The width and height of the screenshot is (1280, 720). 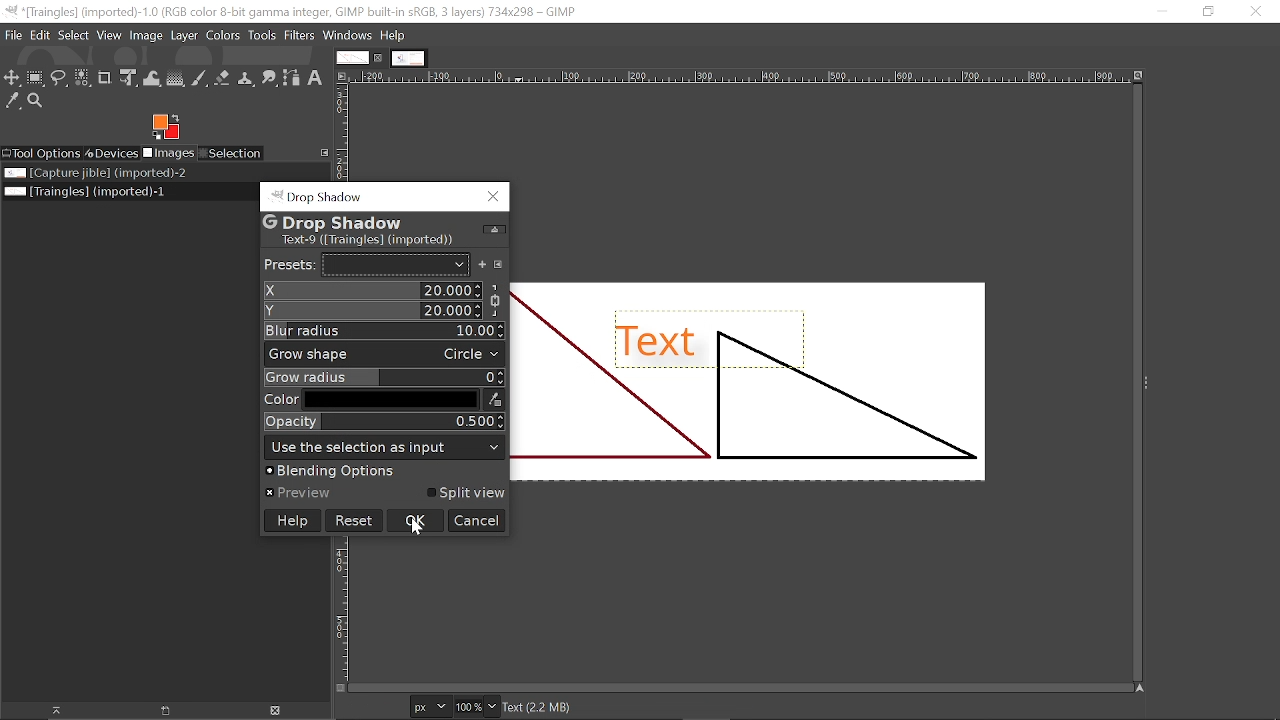 I want to click on Selected text, so click(x=751, y=380).